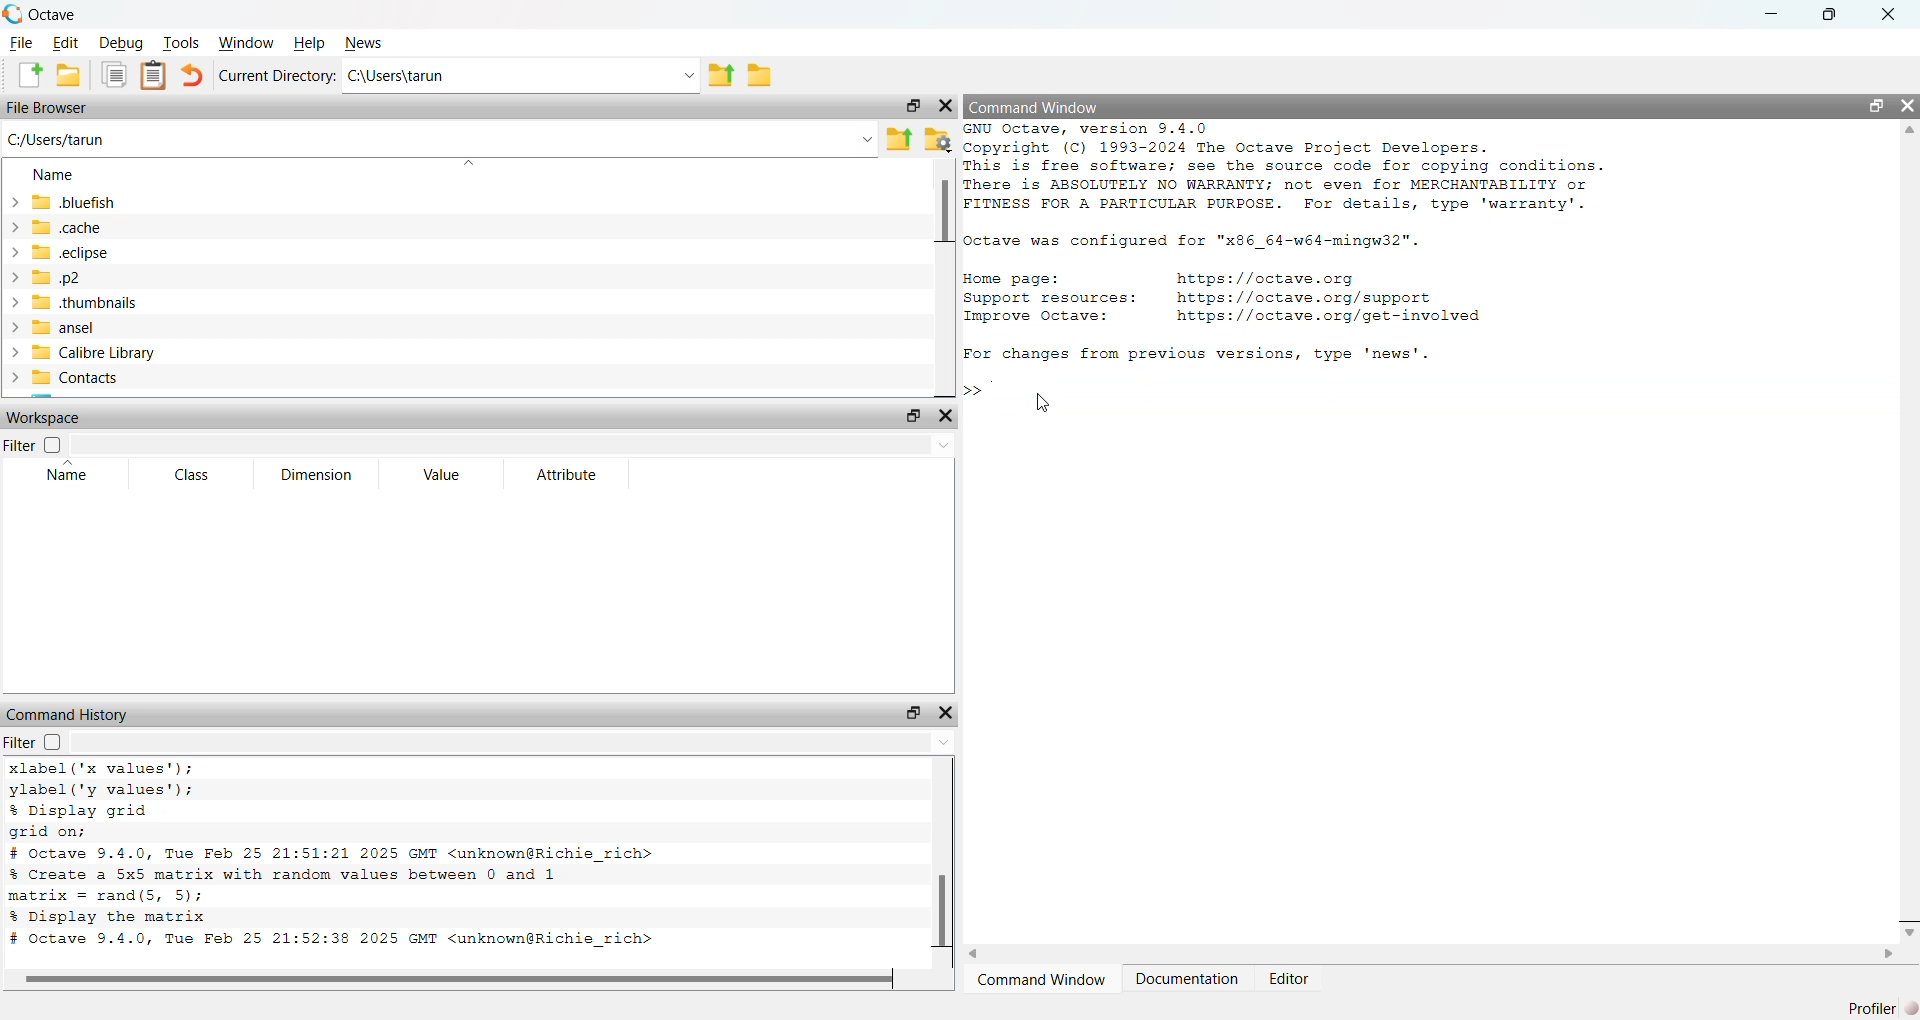 The width and height of the screenshot is (1920, 1020). What do you see at coordinates (188, 476) in the screenshot?
I see `Class` at bounding box center [188, 476].